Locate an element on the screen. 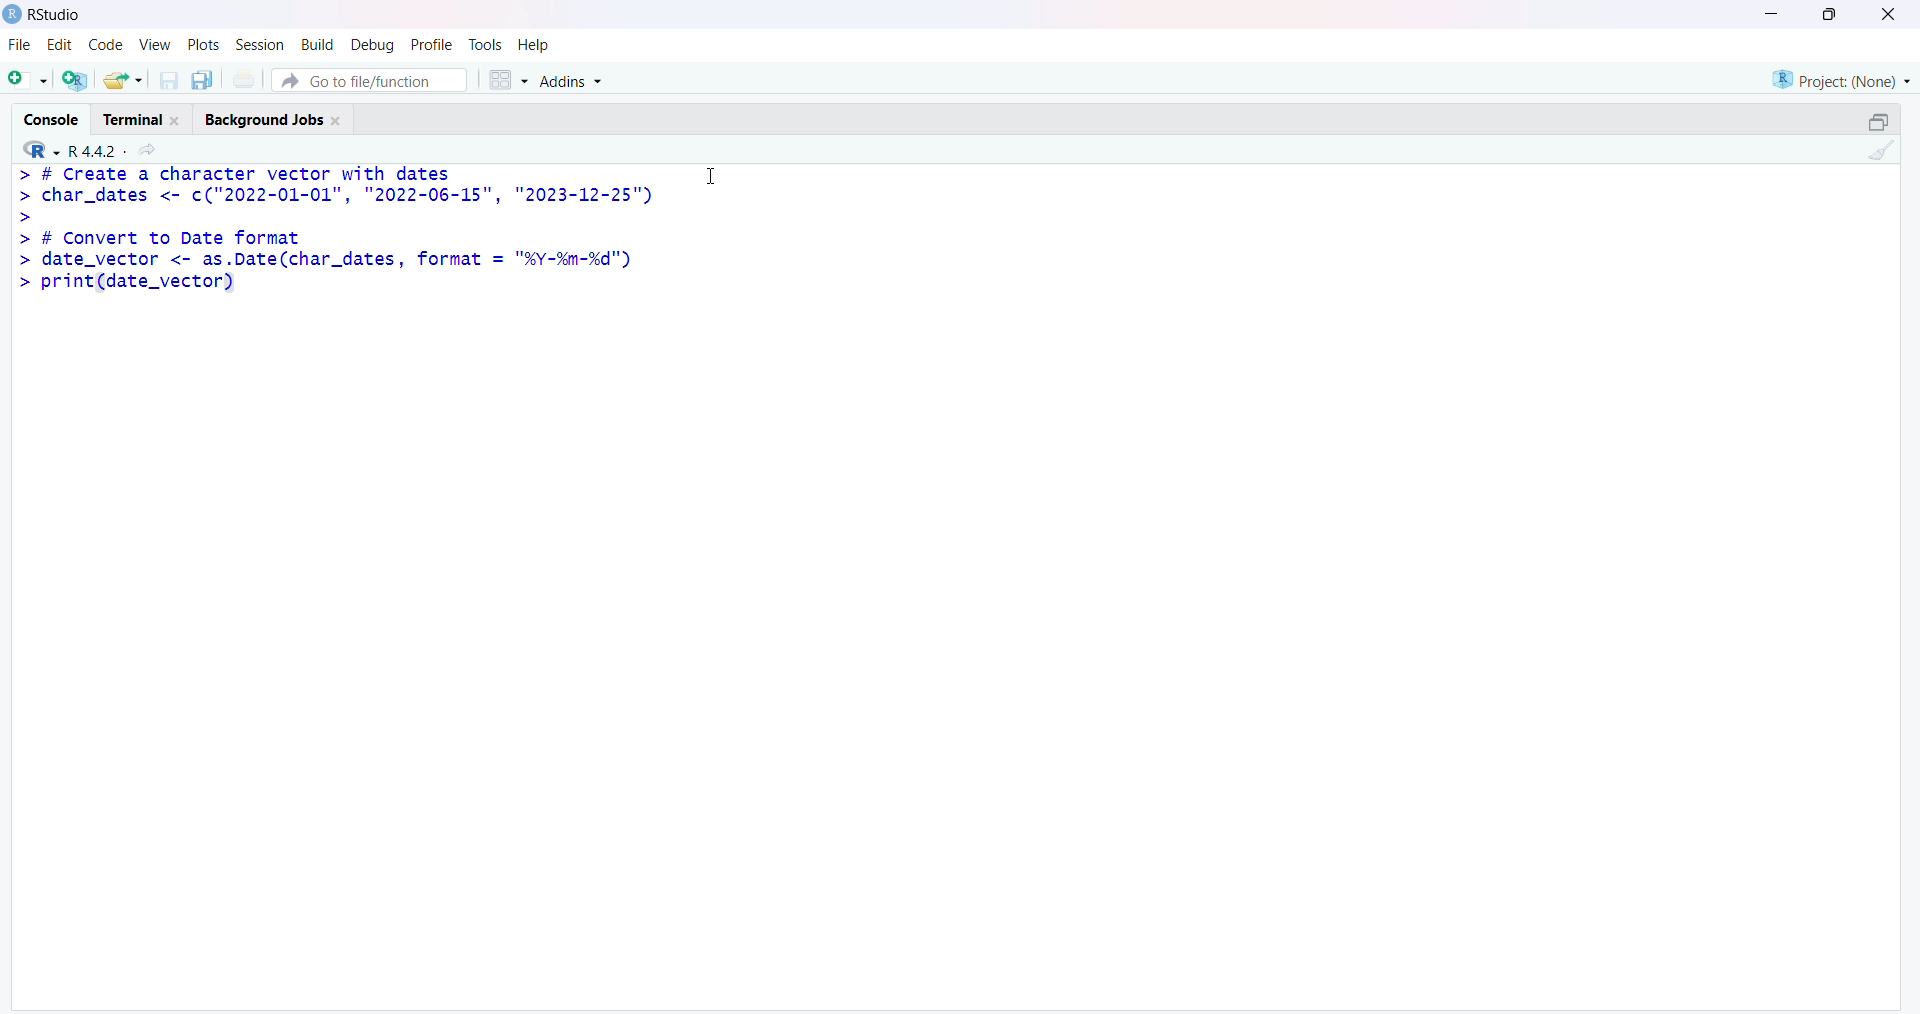 Image resolution: width=1920 pixels, height=1014 pixels. View the current working directory is located at coordinates (152, 149).